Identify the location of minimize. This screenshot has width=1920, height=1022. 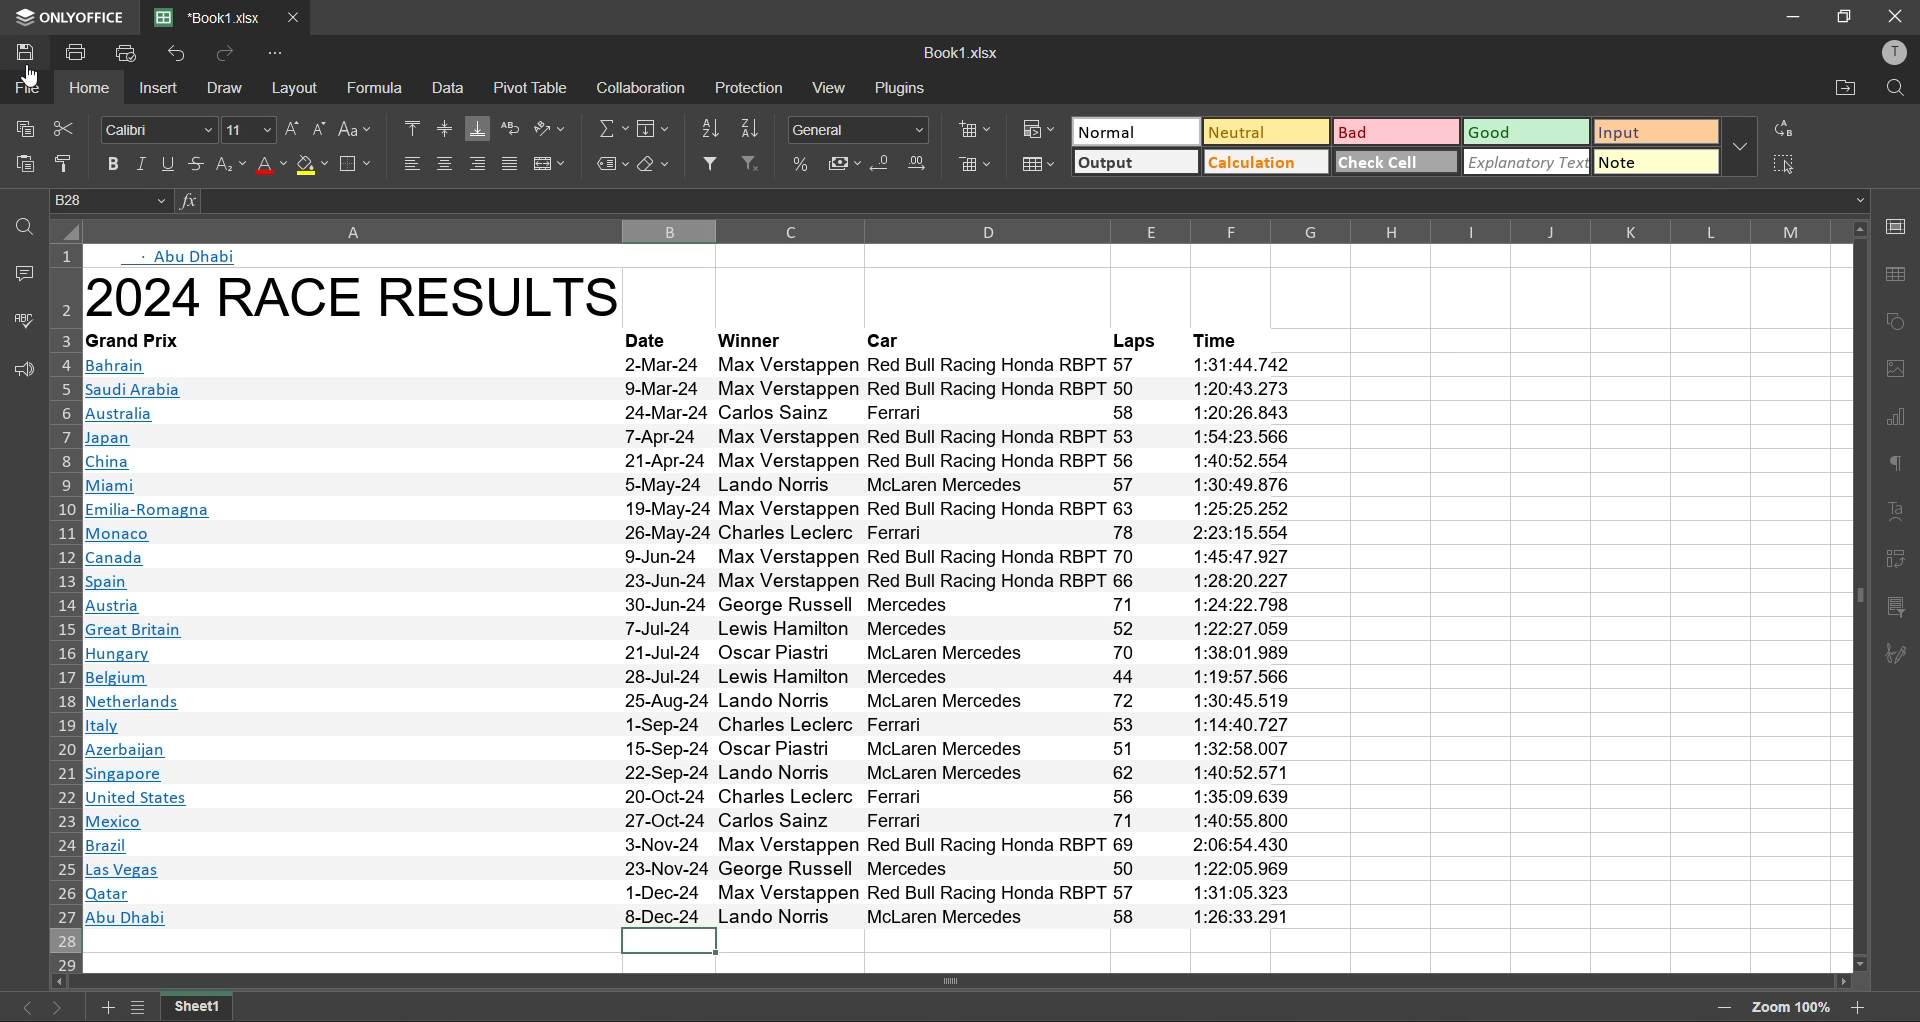
(1790, 16).